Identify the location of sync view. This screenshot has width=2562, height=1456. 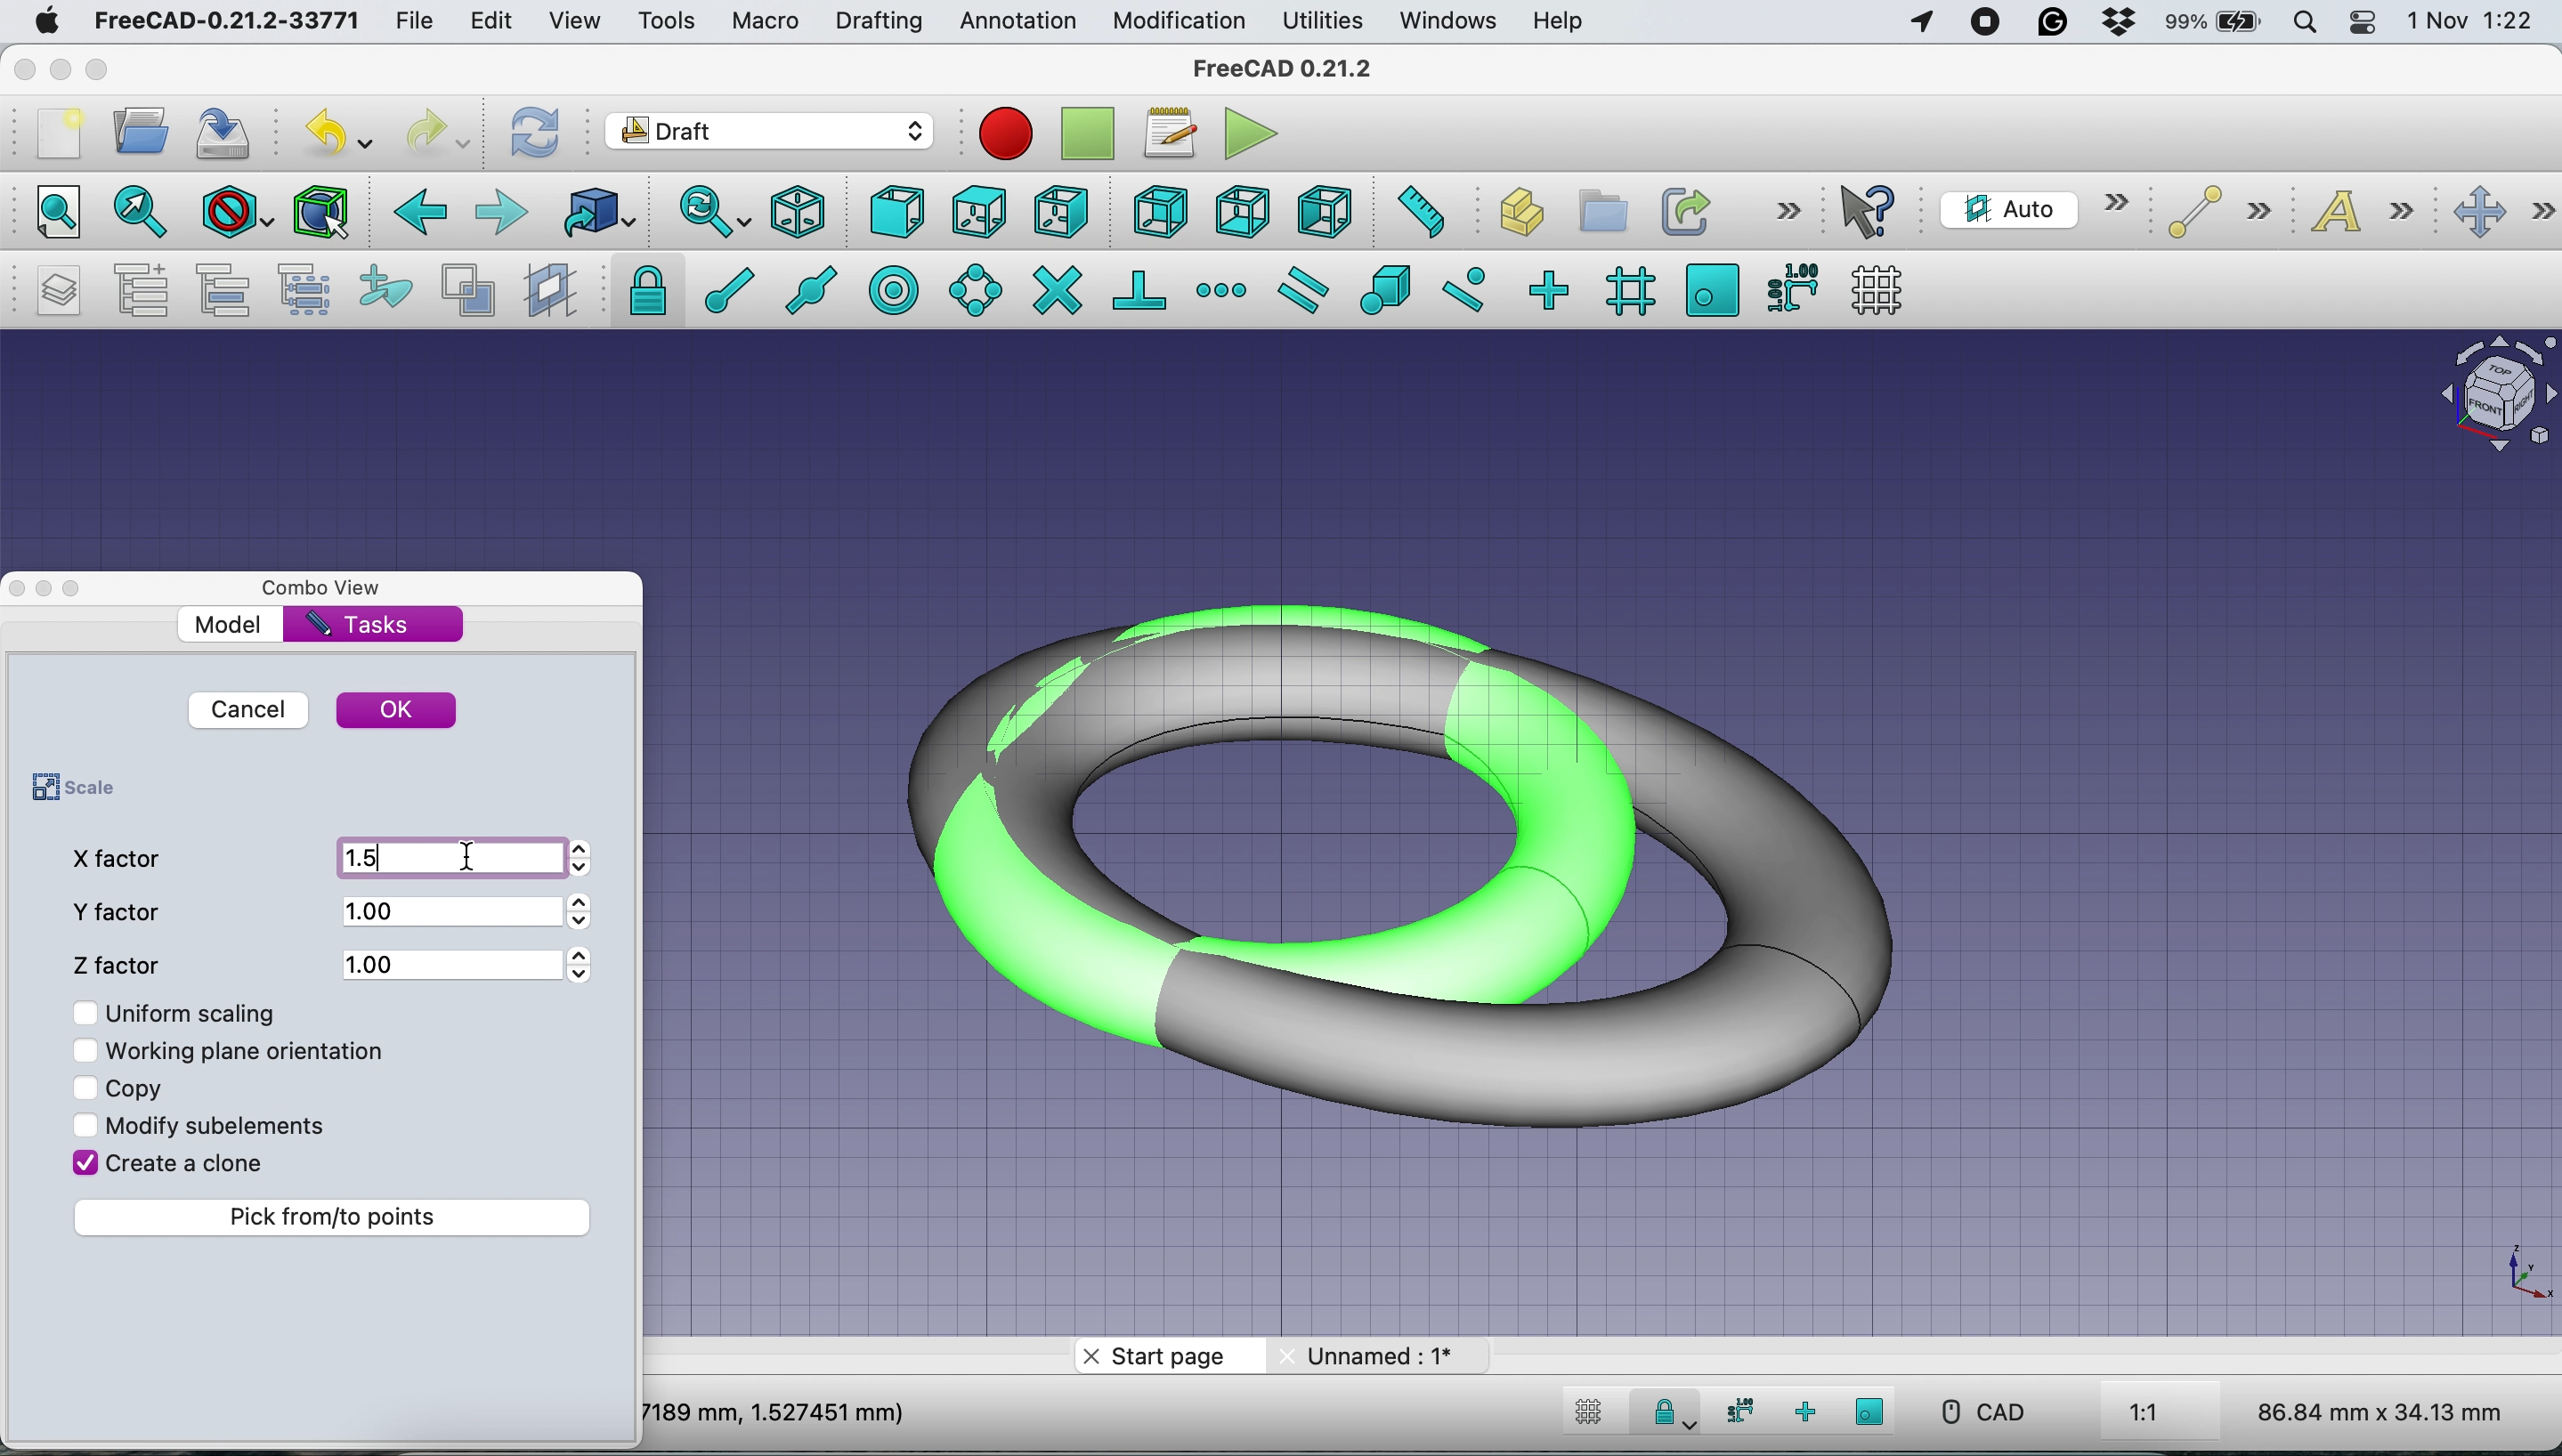
(713, 212).